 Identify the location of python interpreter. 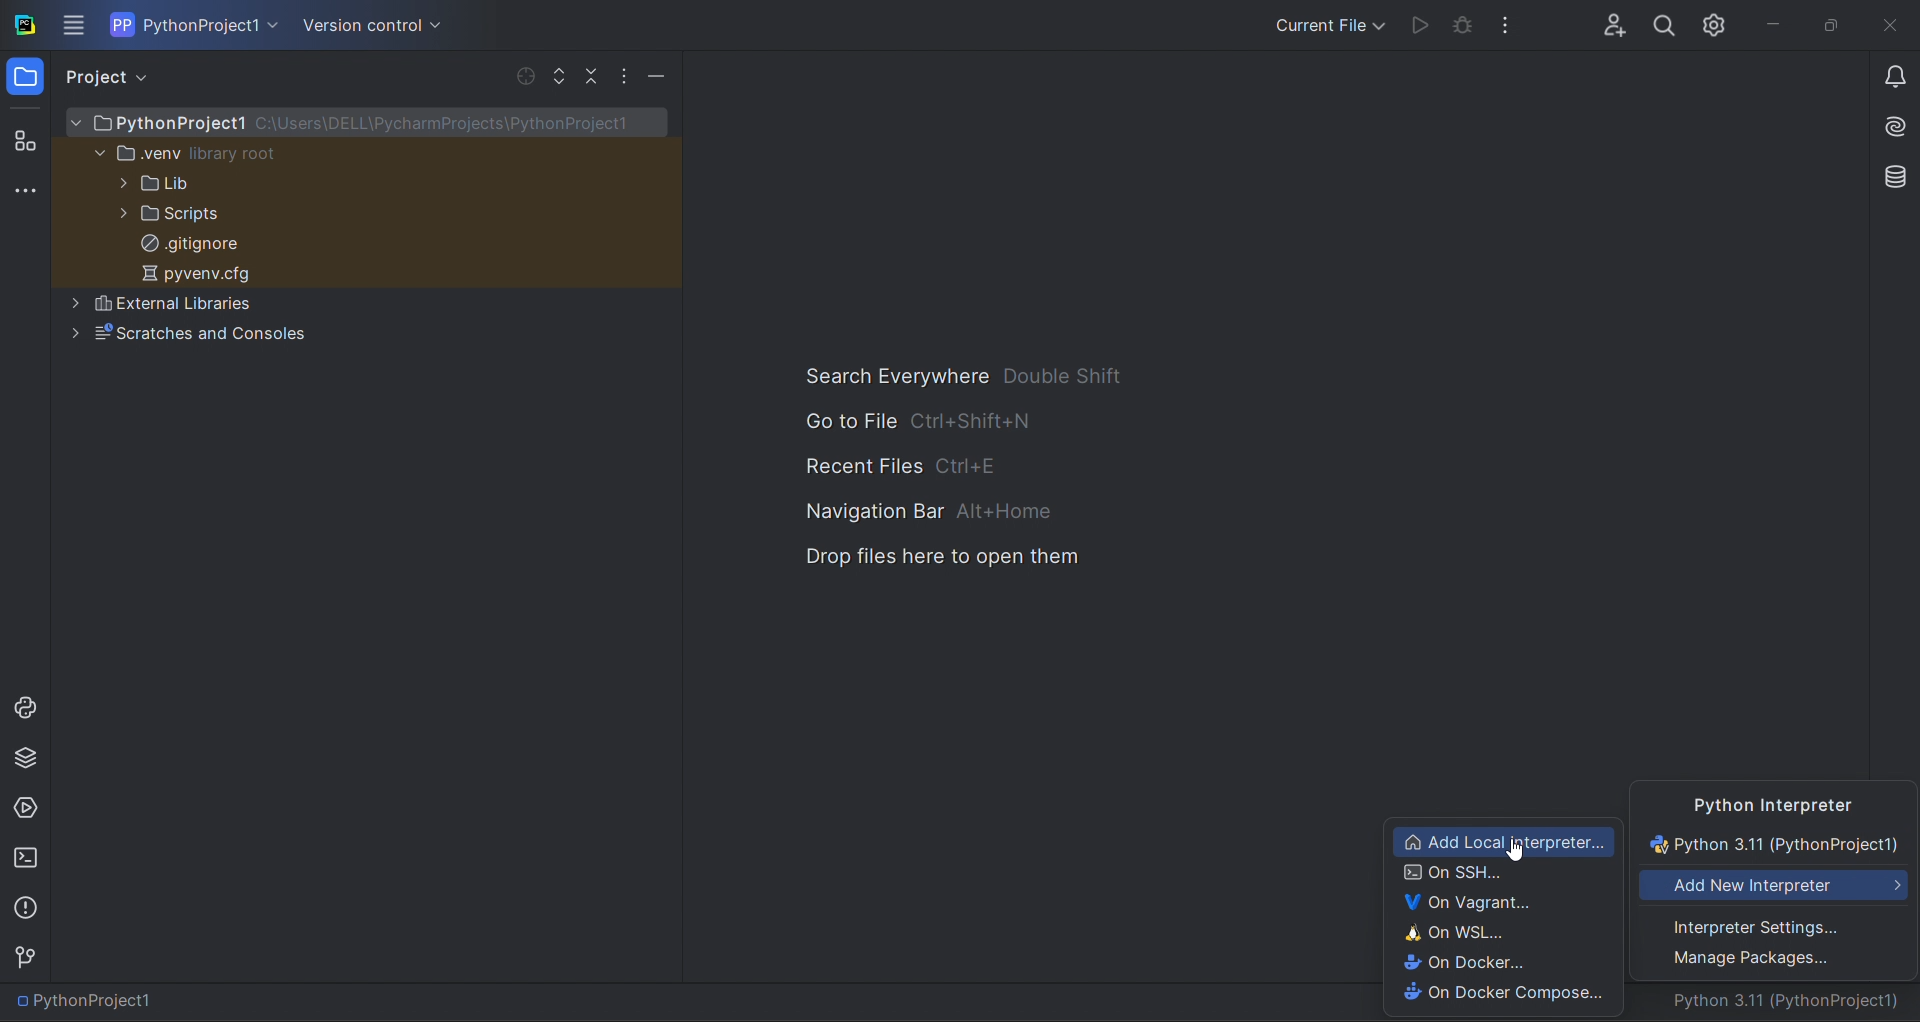
(1775, 803).